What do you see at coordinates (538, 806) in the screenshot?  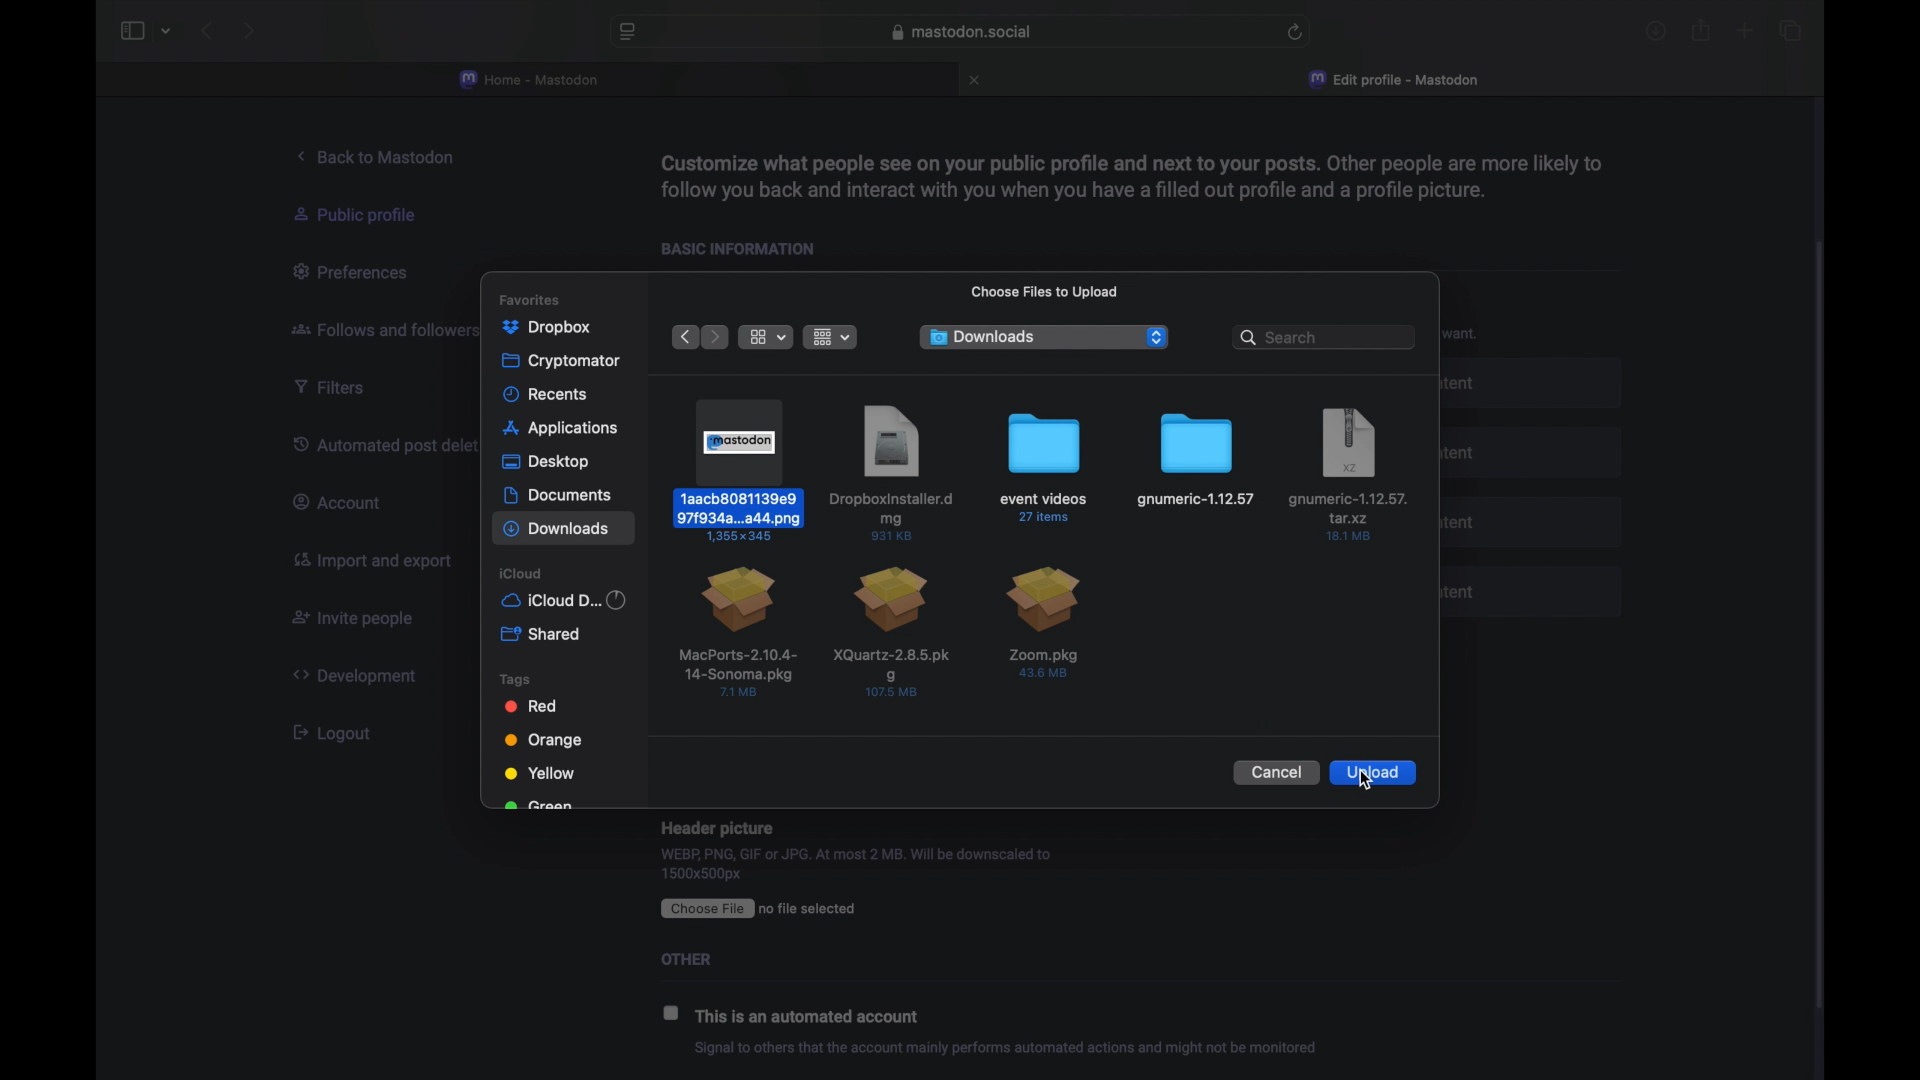 I see `green` at bounding box center [538, 806].